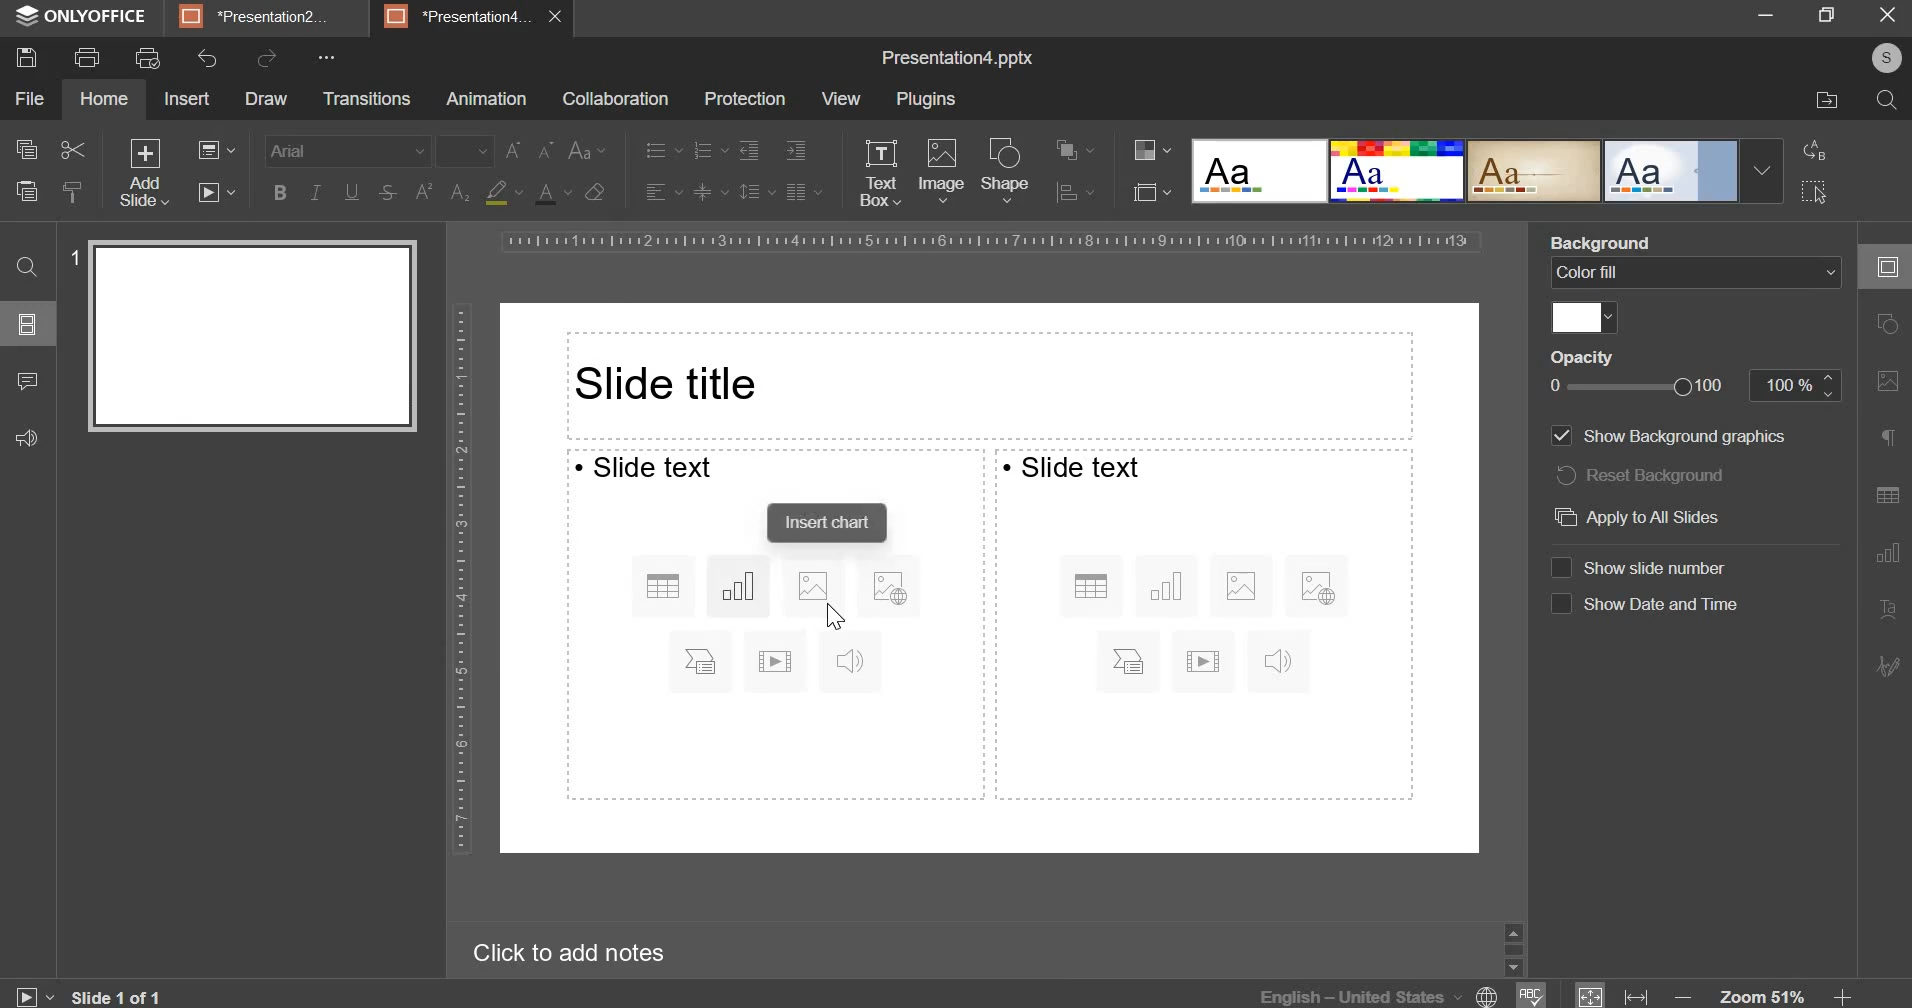 The width and height of the screenshot is (1912, 1008). I want to click on current slide number, so click(122, 996).